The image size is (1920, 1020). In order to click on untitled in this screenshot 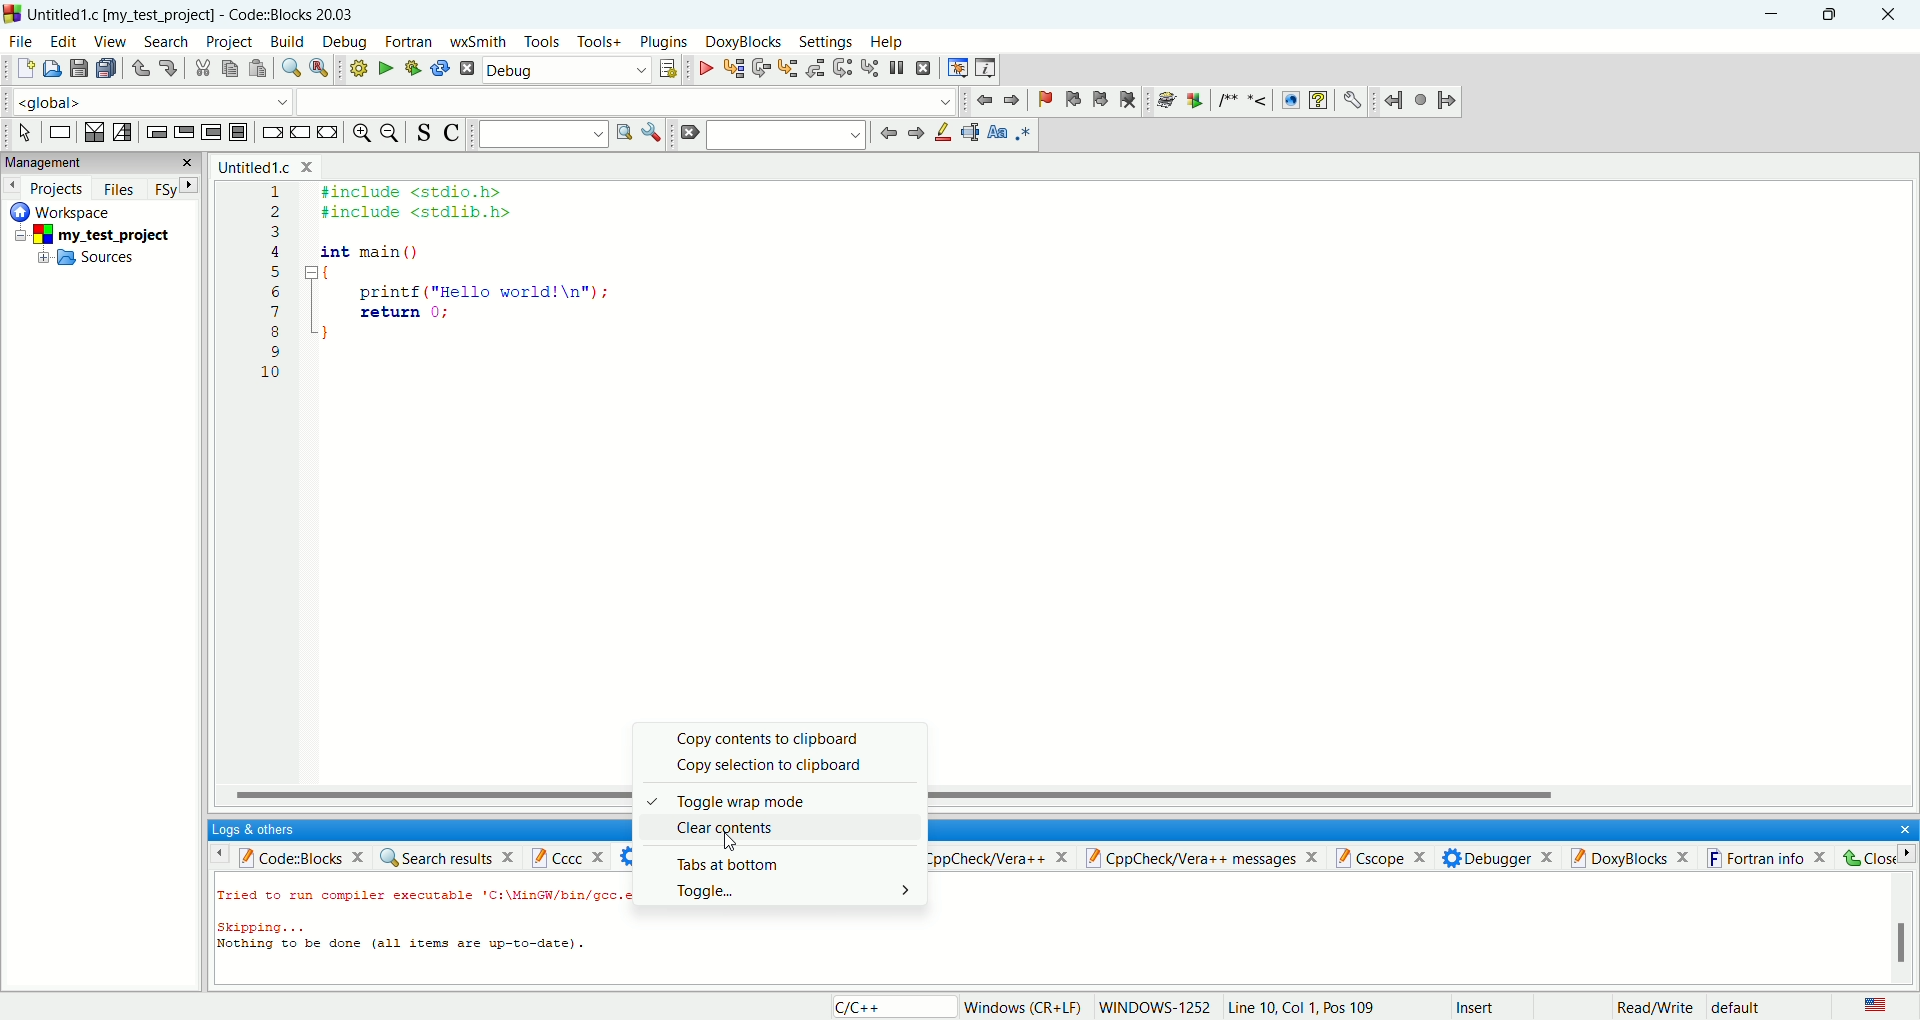, I will do `click(265, 166)`.